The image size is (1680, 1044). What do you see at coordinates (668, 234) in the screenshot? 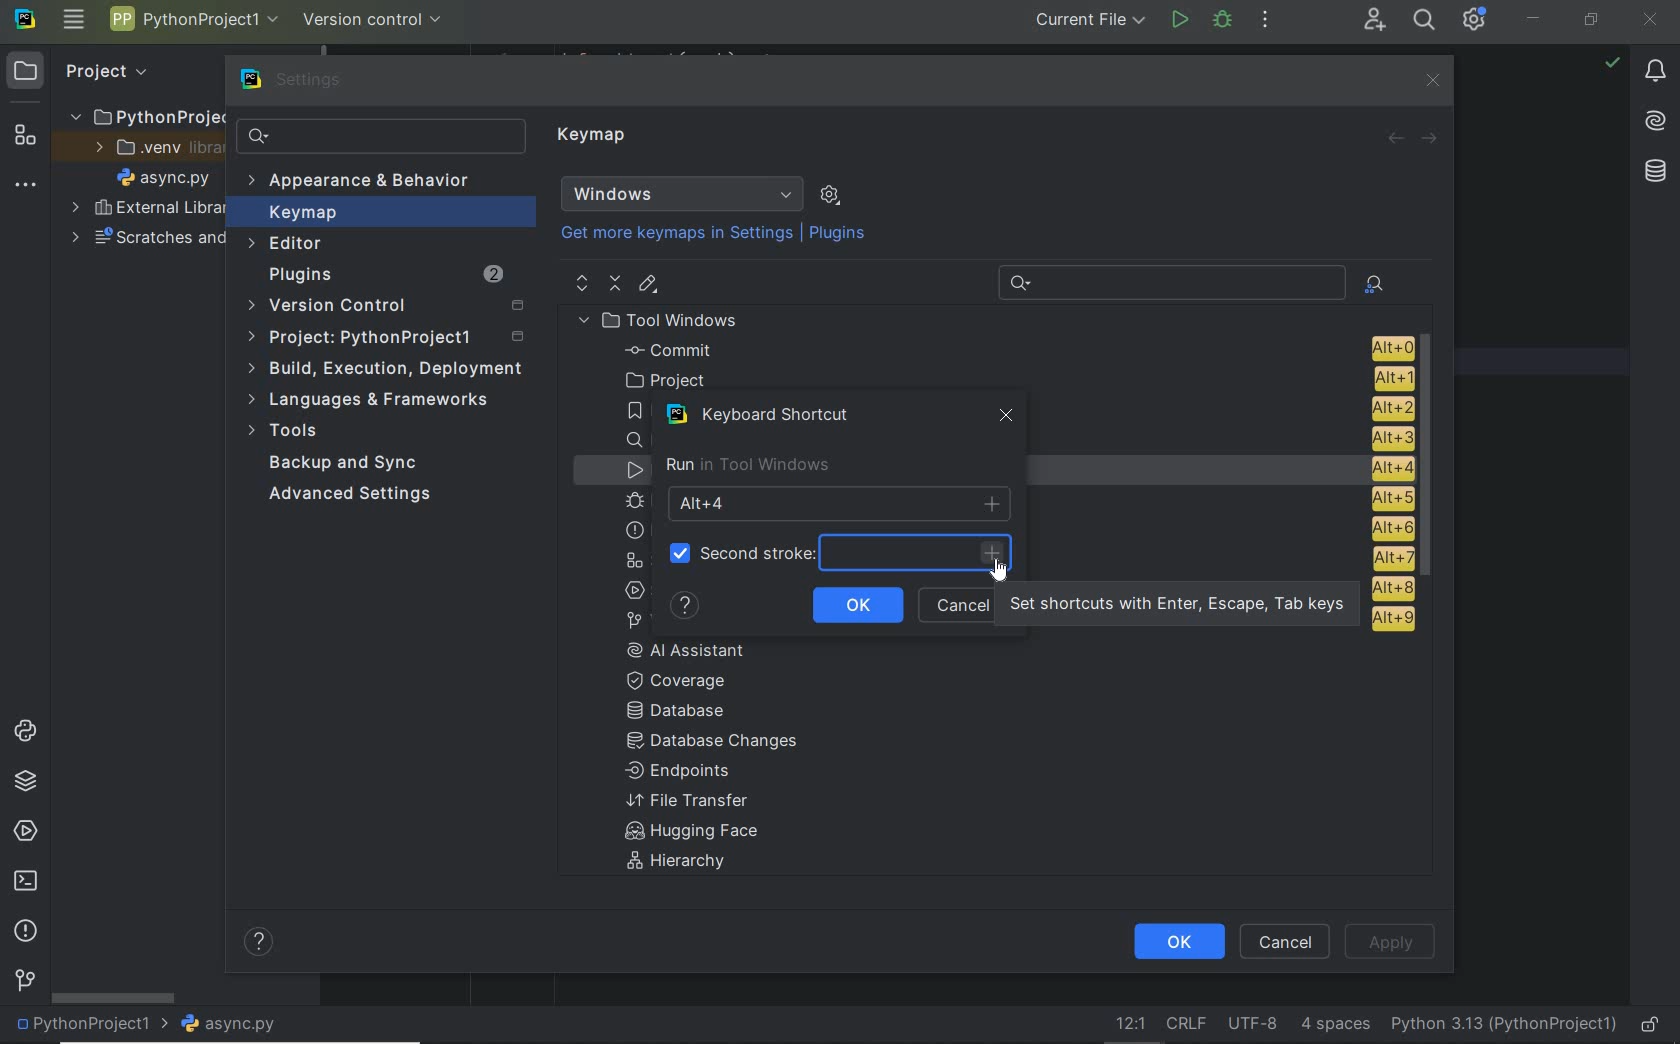
I see `Get more keymaps in Settings` at bounding box center [668, 234].